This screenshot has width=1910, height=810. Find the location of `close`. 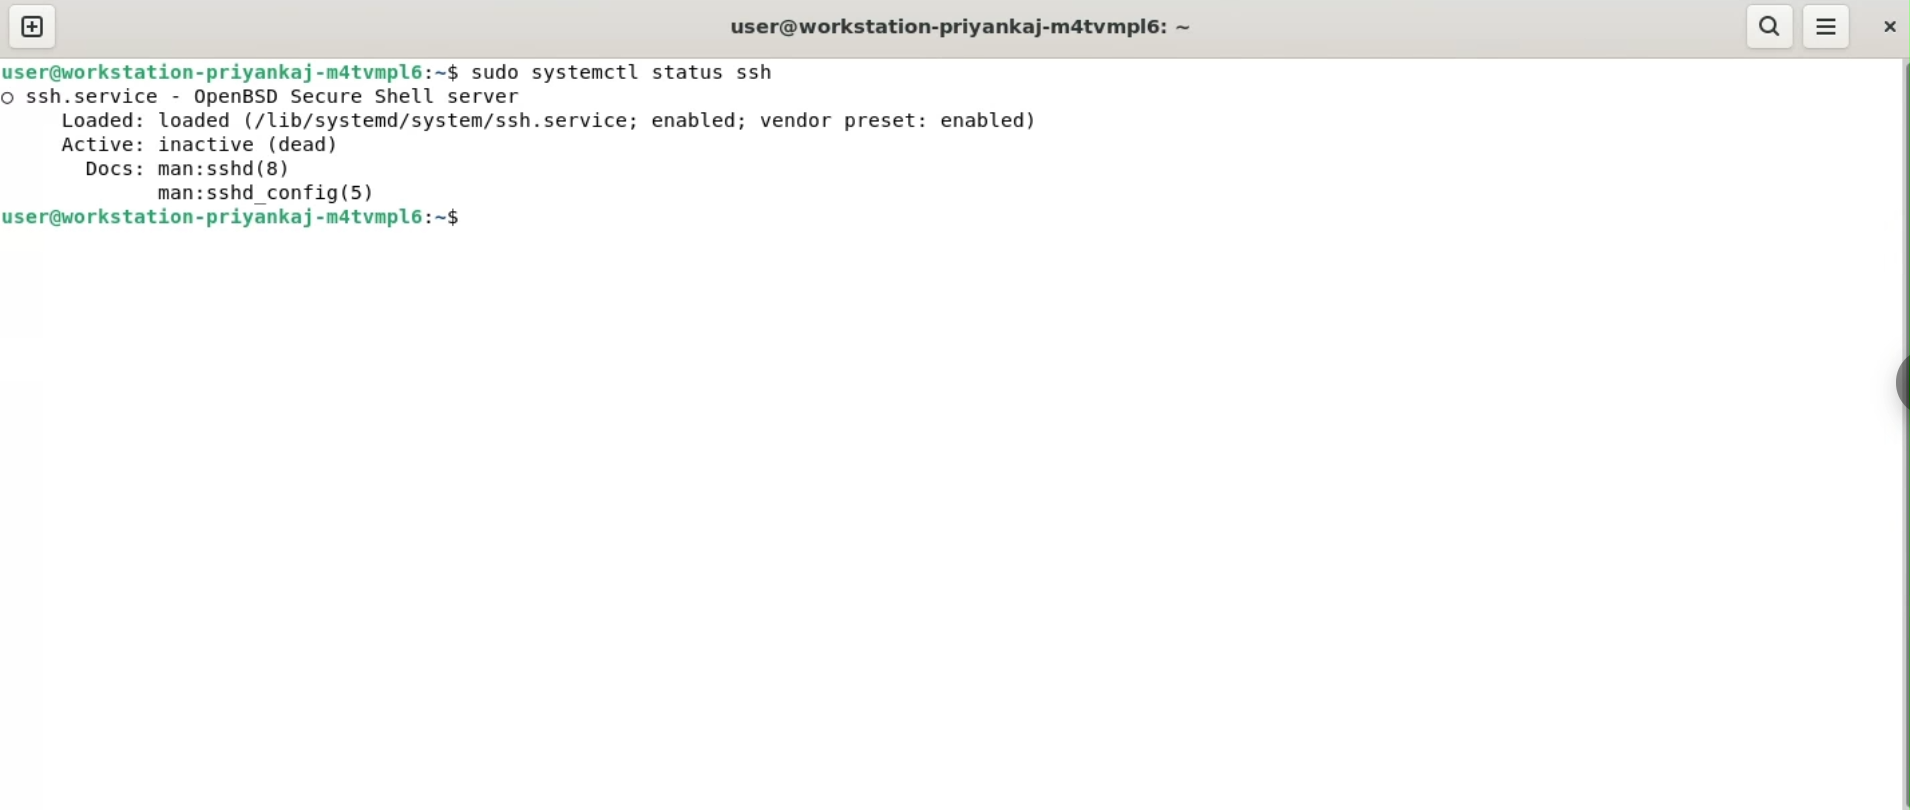

close is located at coordinates (1886, 27).